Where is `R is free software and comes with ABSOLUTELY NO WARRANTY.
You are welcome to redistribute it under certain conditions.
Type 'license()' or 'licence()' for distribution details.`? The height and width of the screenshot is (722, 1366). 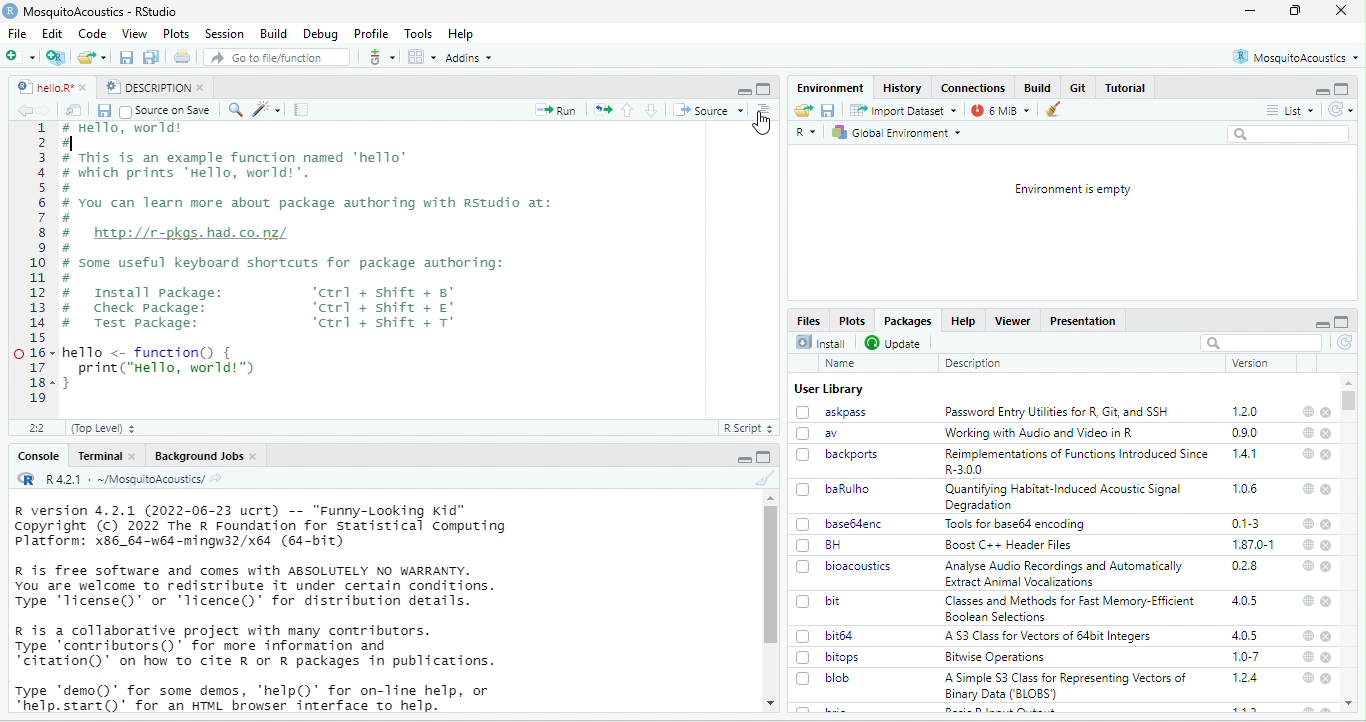
R is free software and comes with ABSOLUTELY NO WARRANTY.
You are welcome to redistribute it under certain conditions.
Type 'license()' or 'licence()' for distribution details. is located at coordinates (260, 586).